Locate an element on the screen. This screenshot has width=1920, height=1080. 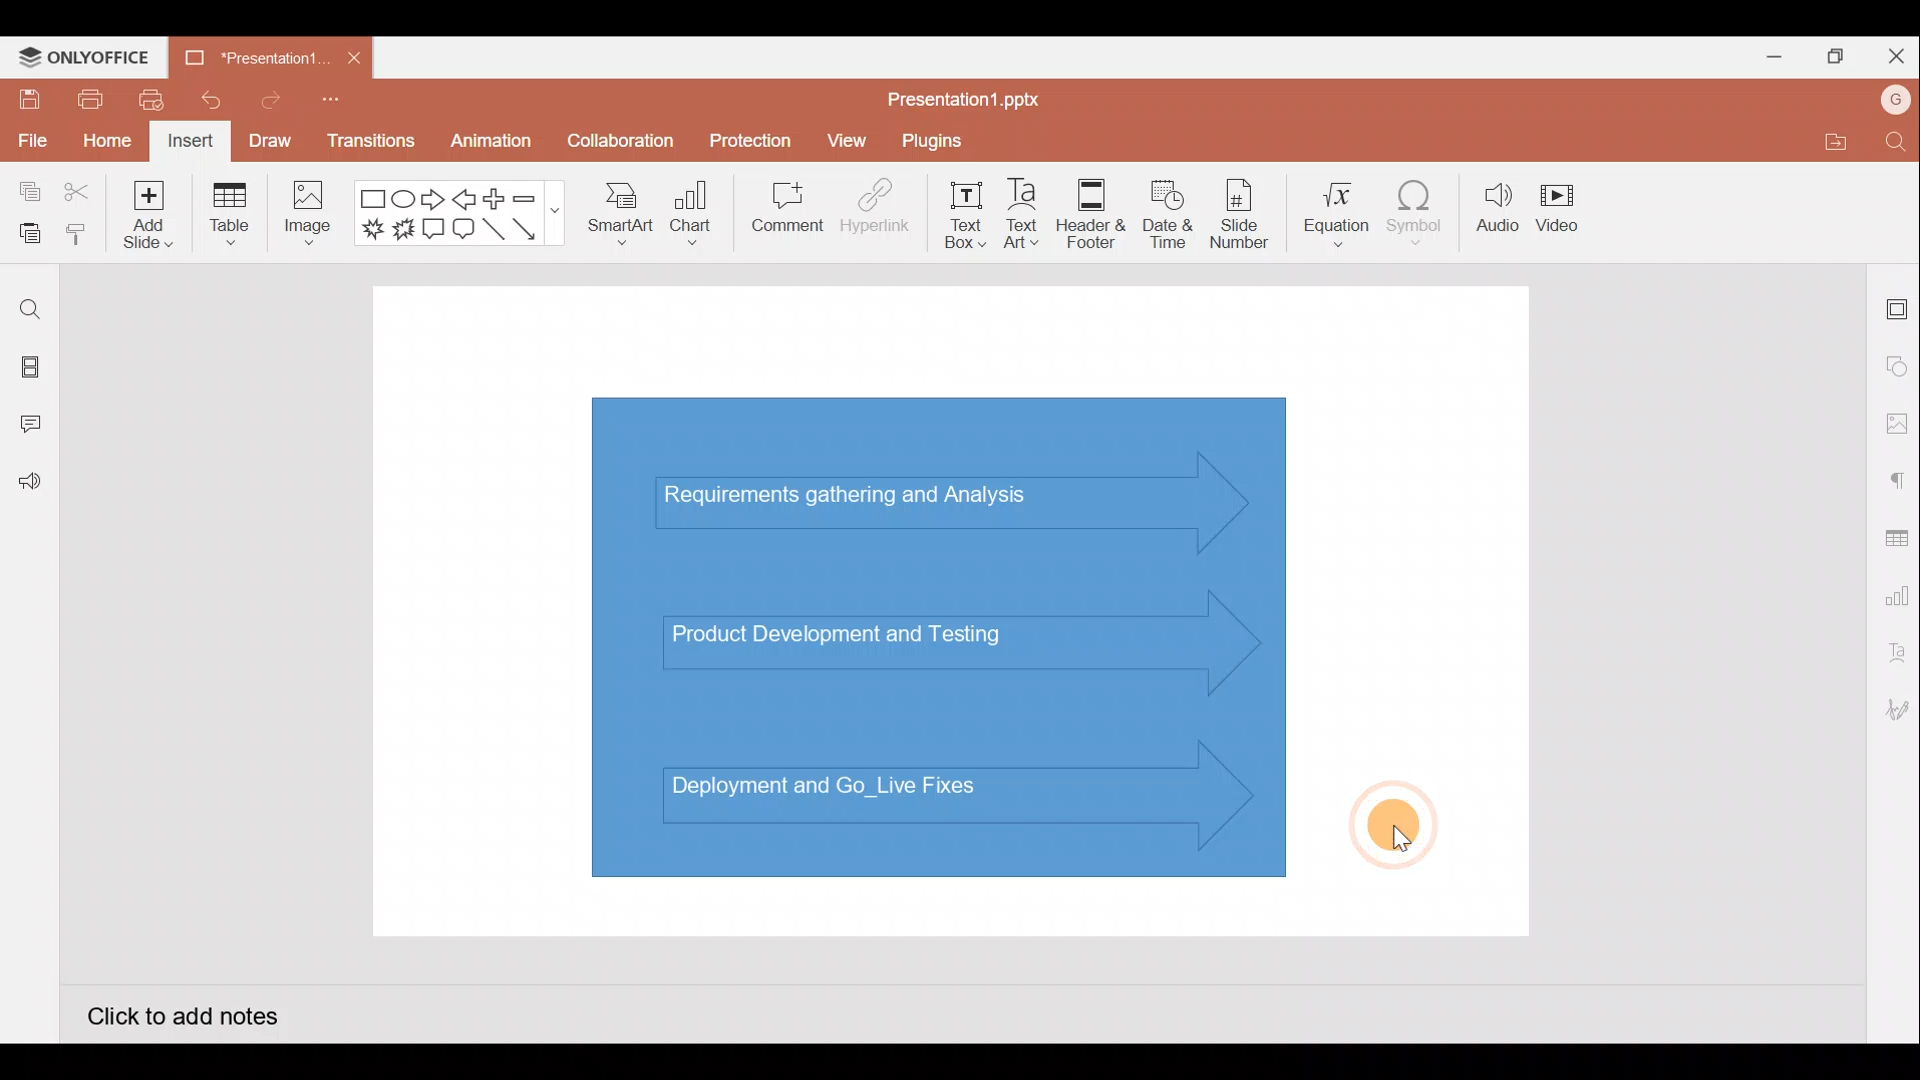
Image settings is located at coordinates (1897, 424).